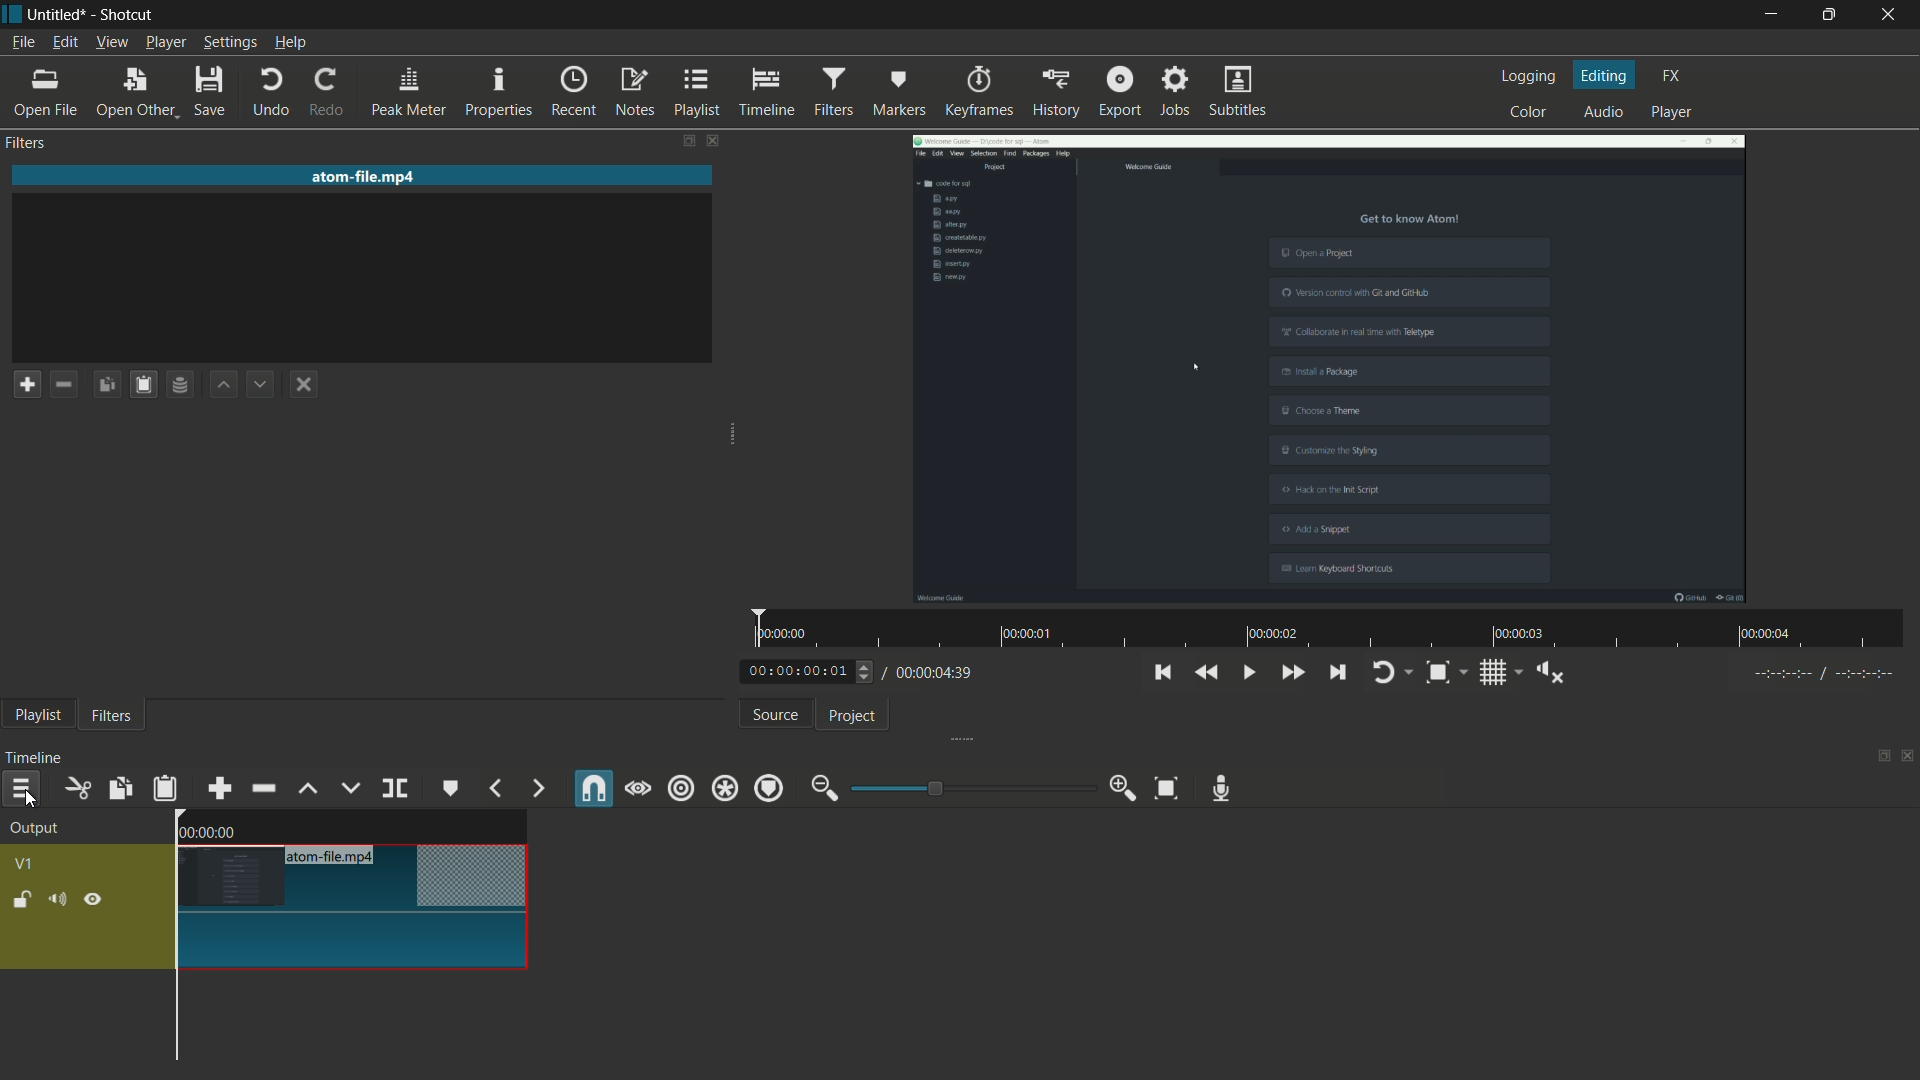 Image resolution: width=1920 pixels, height=1080 pixels. What do you see at coordinates (1208, 673) in the screenshot?
I see `quickly play backward` at bounding box center [1208, 673].